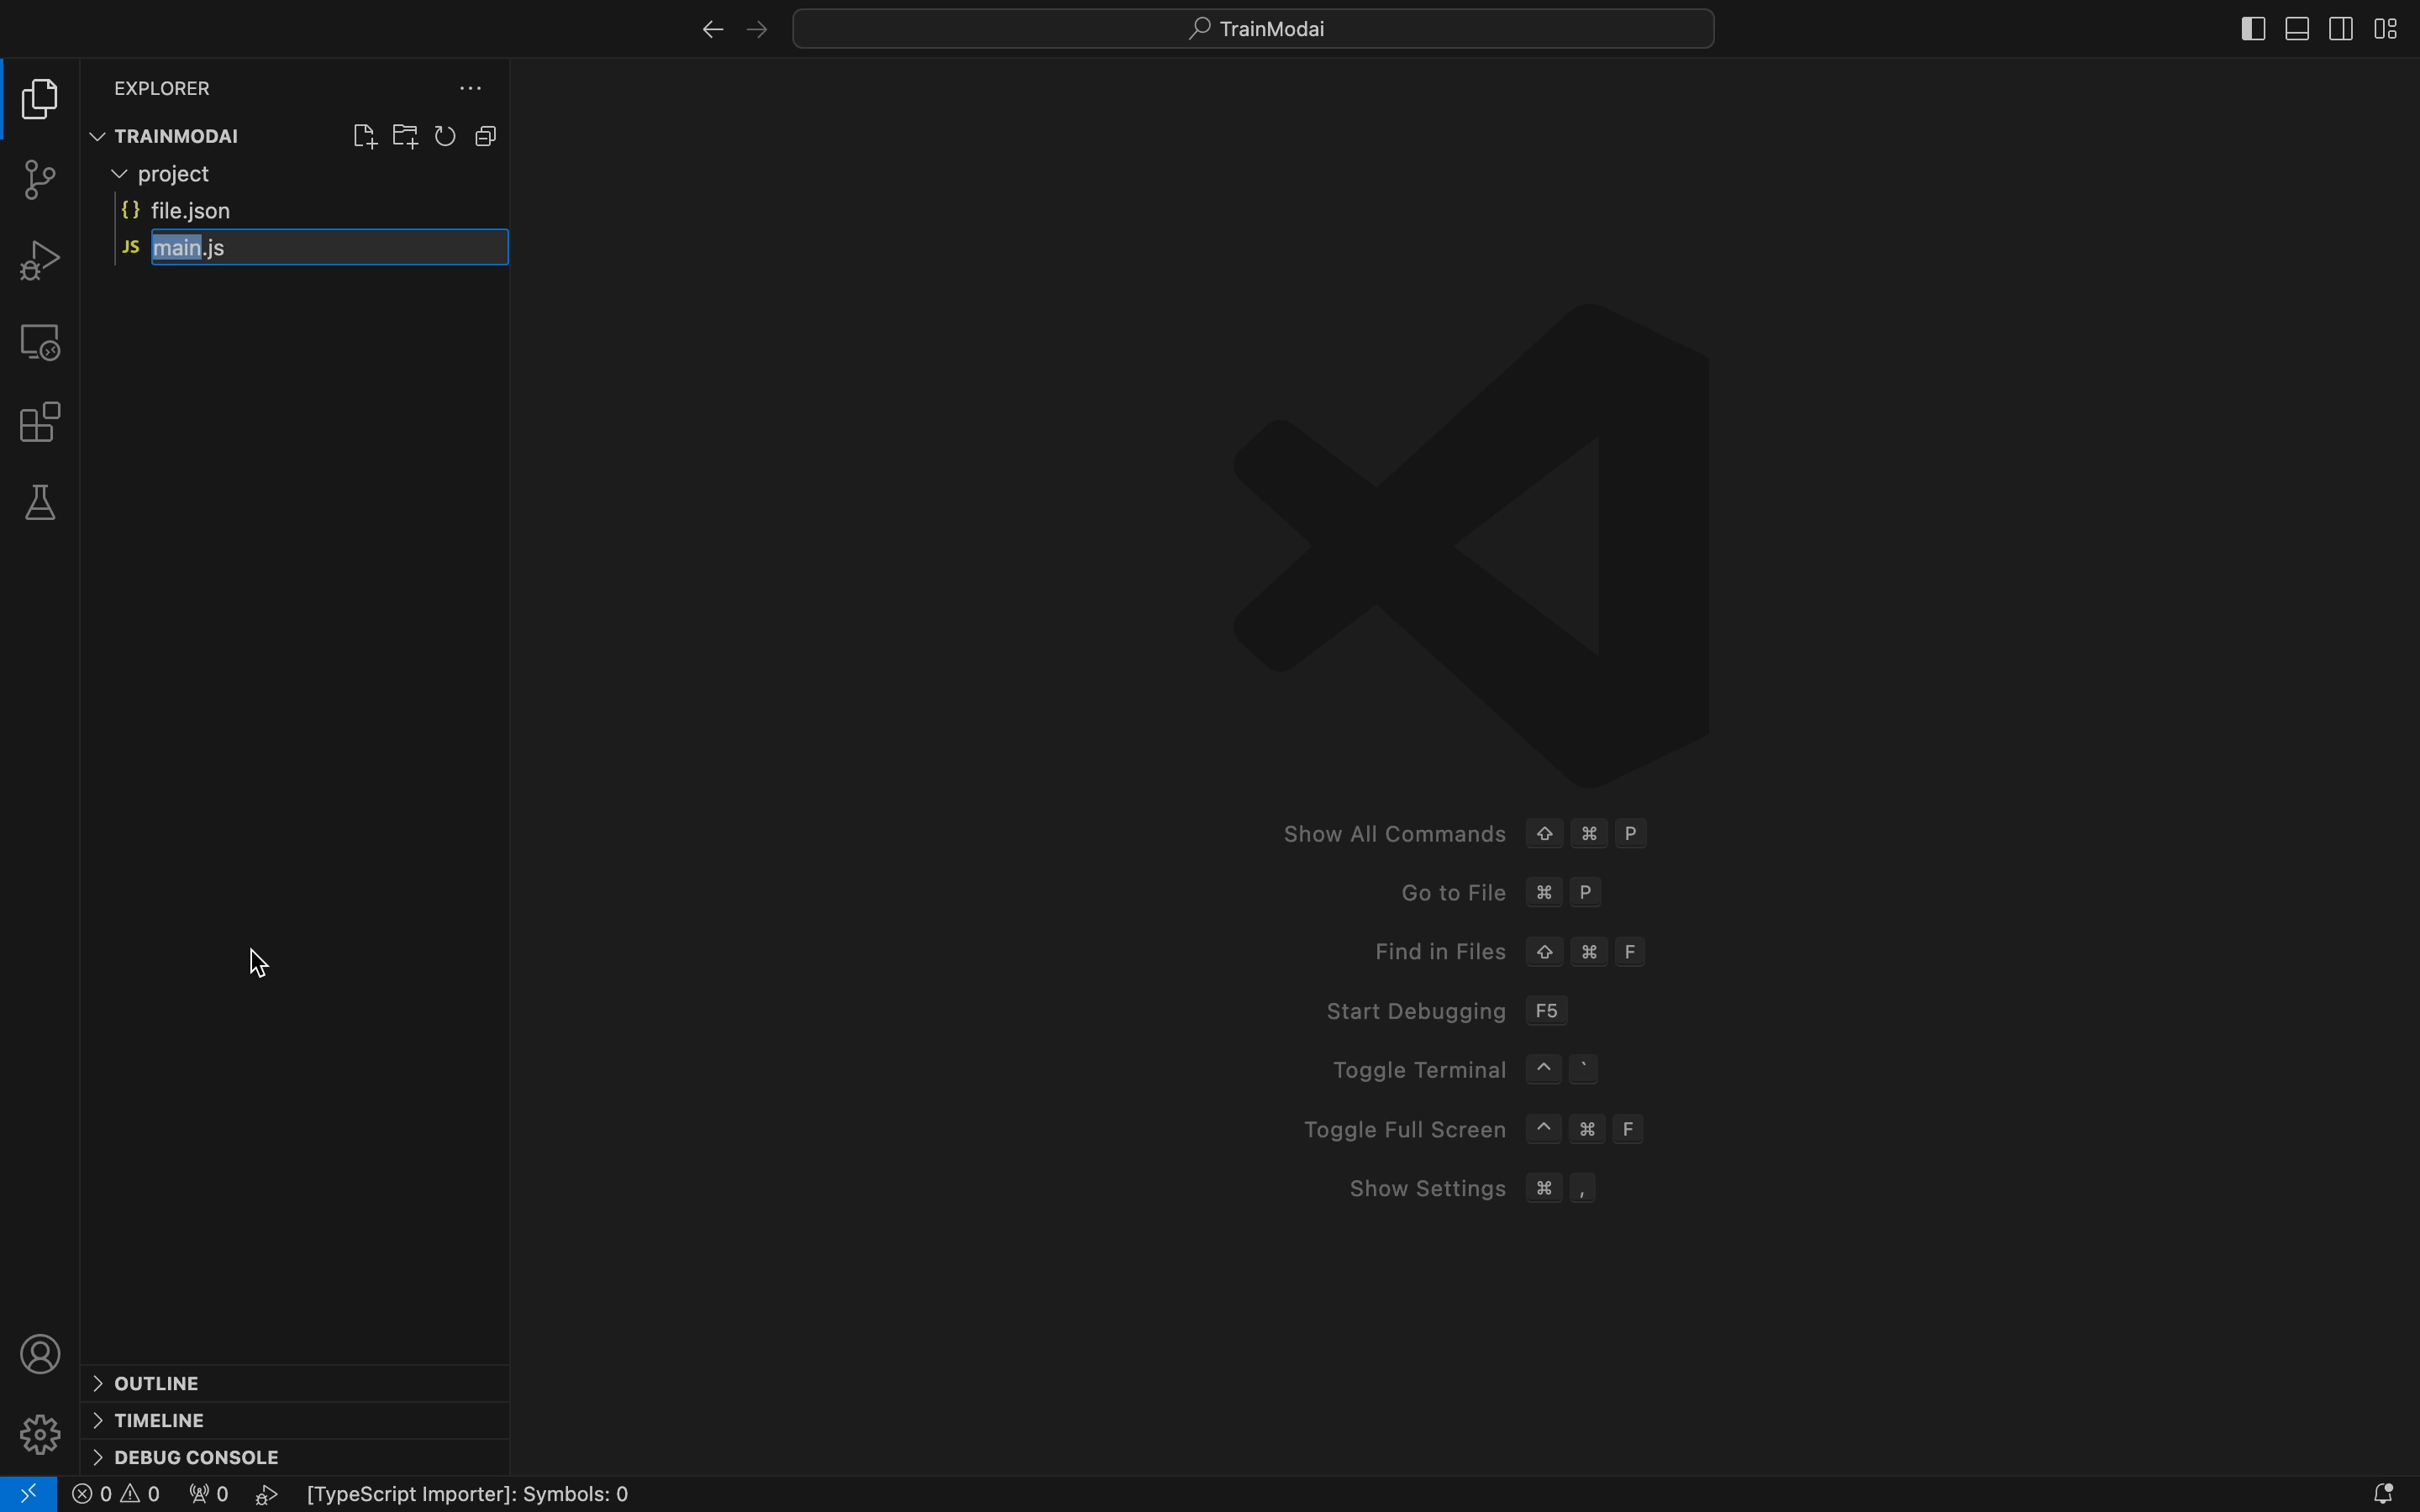 The image size is (2420, 1512). Describe the element at coordinates (42, 1352) in the screenshot. I see `profile` at that location.